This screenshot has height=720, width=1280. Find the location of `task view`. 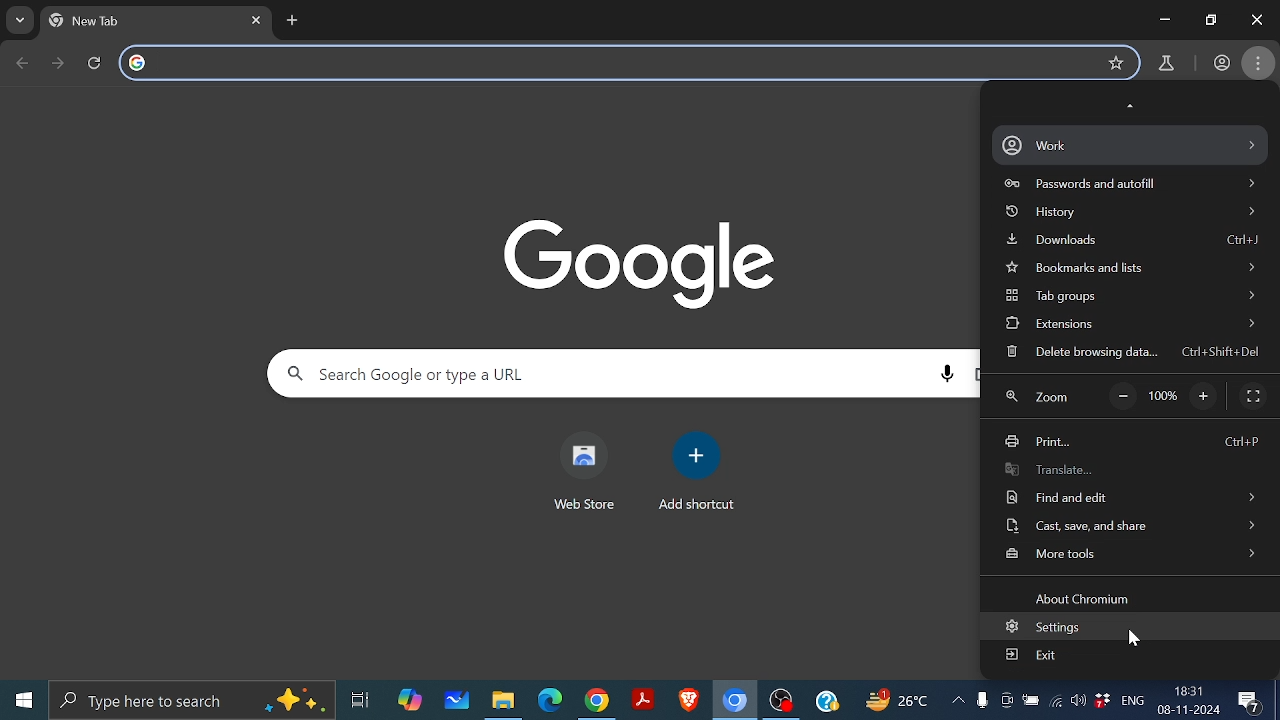

task view is located at coordinates (362, 703).